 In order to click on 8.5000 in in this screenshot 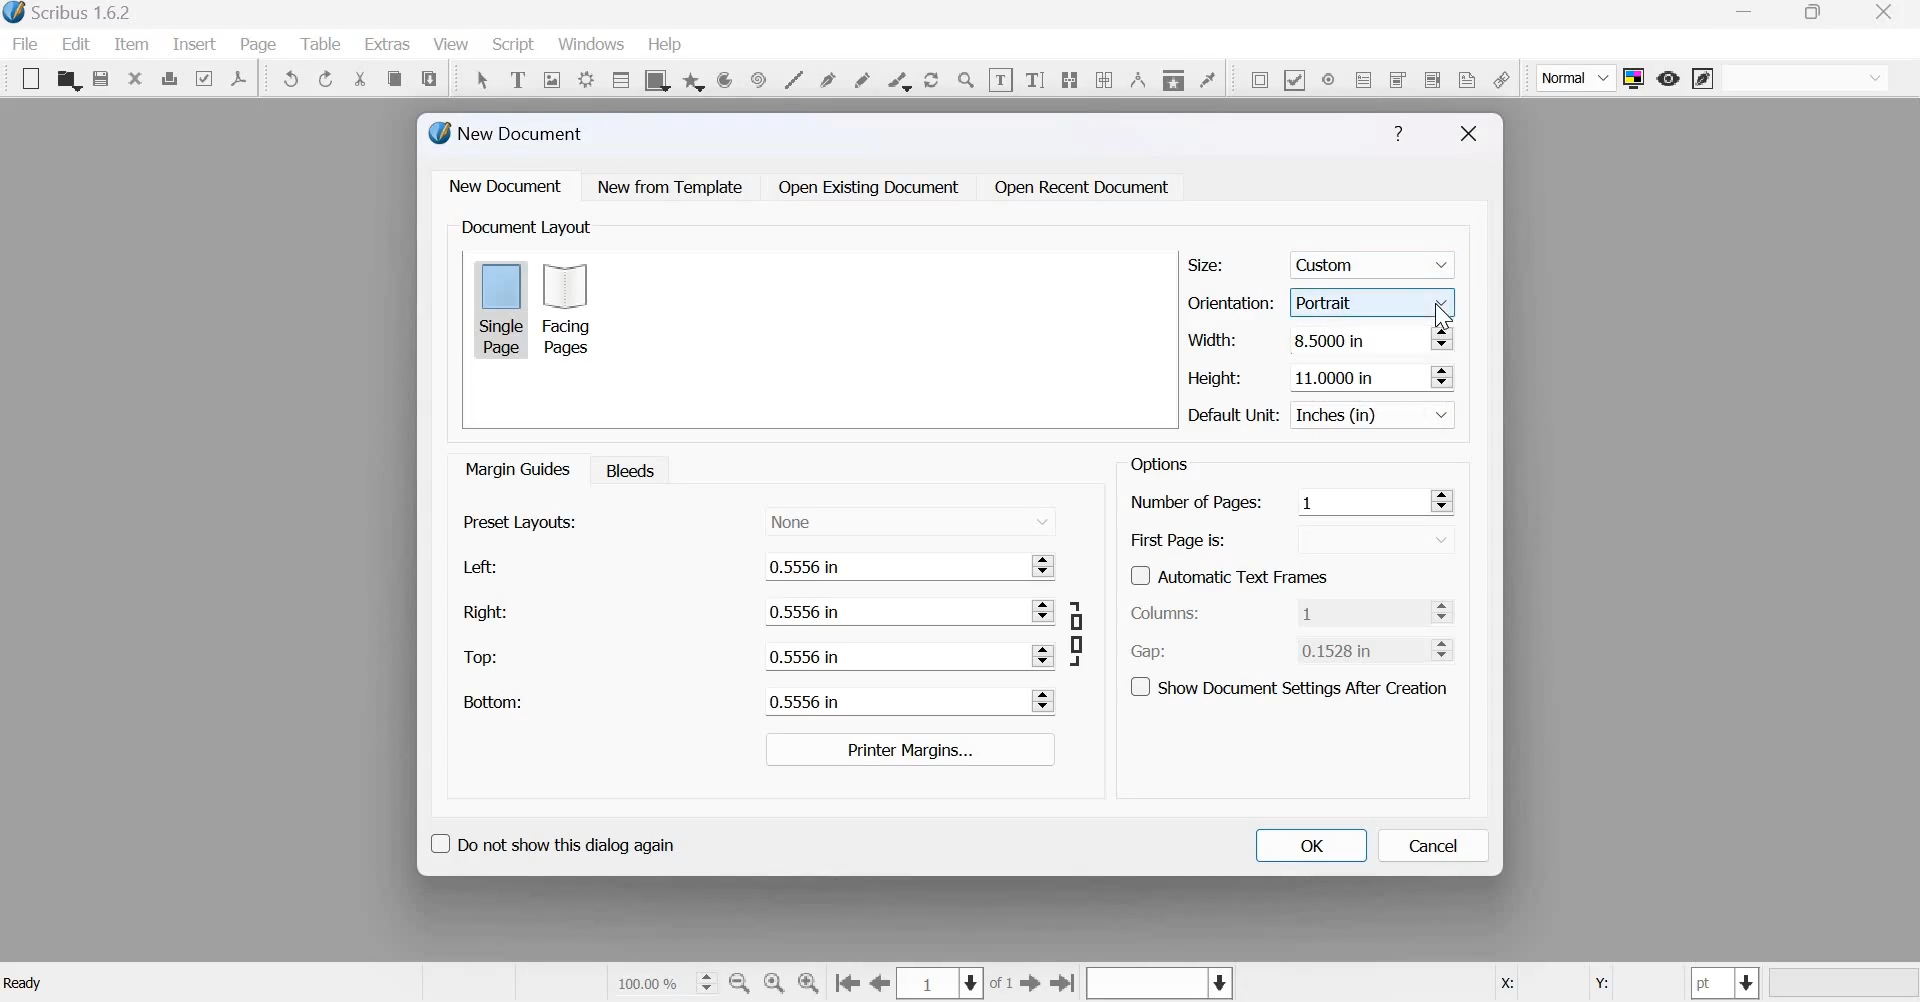, I will do `click(1353, 340)`.